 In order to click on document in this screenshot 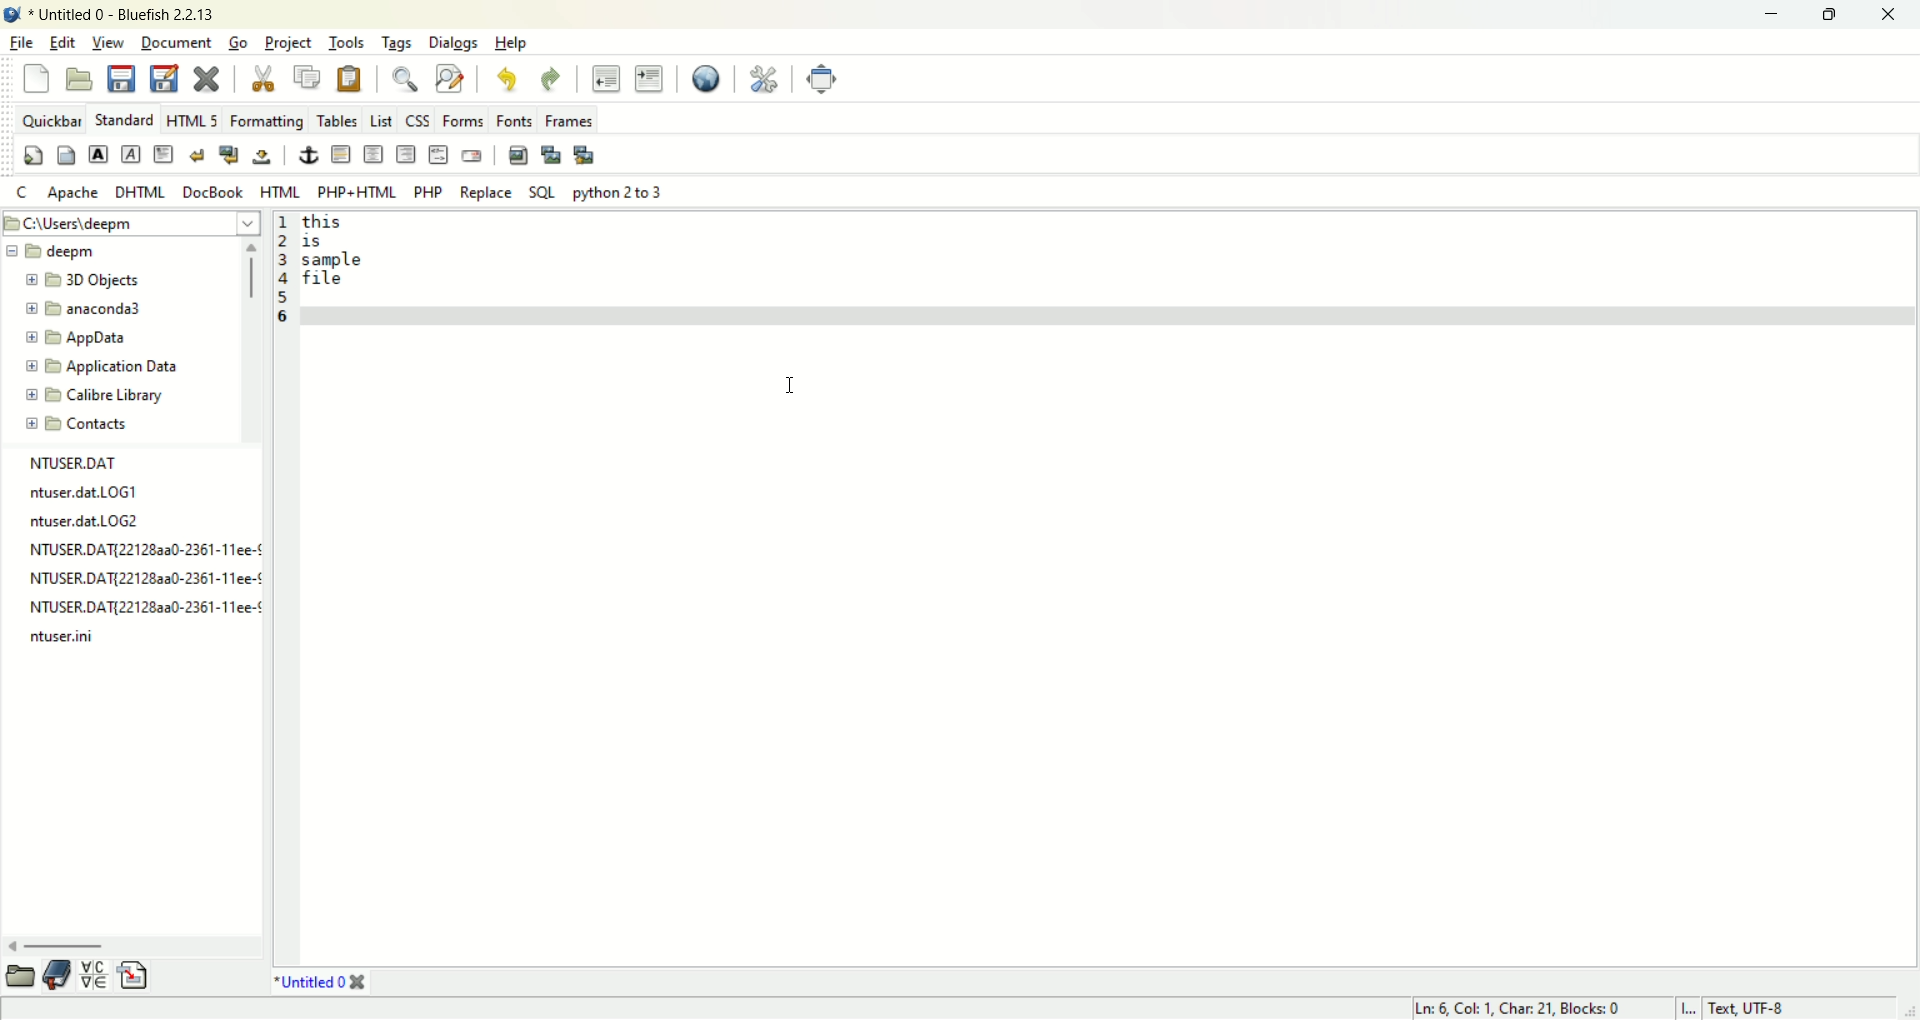, I will do `click(178, 42)`.